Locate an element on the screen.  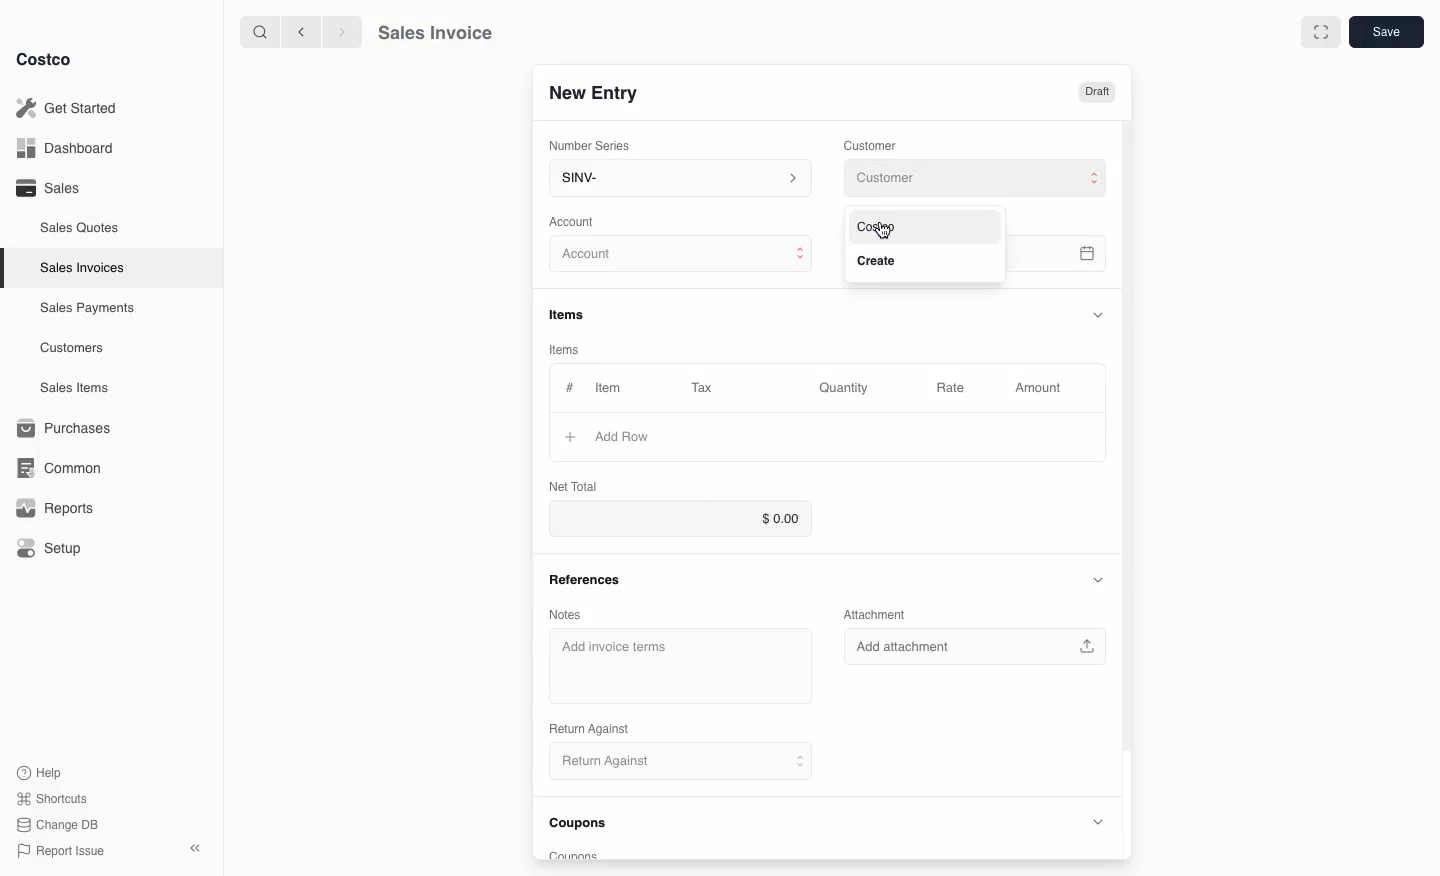
Add is located at coordinates (569, 436).